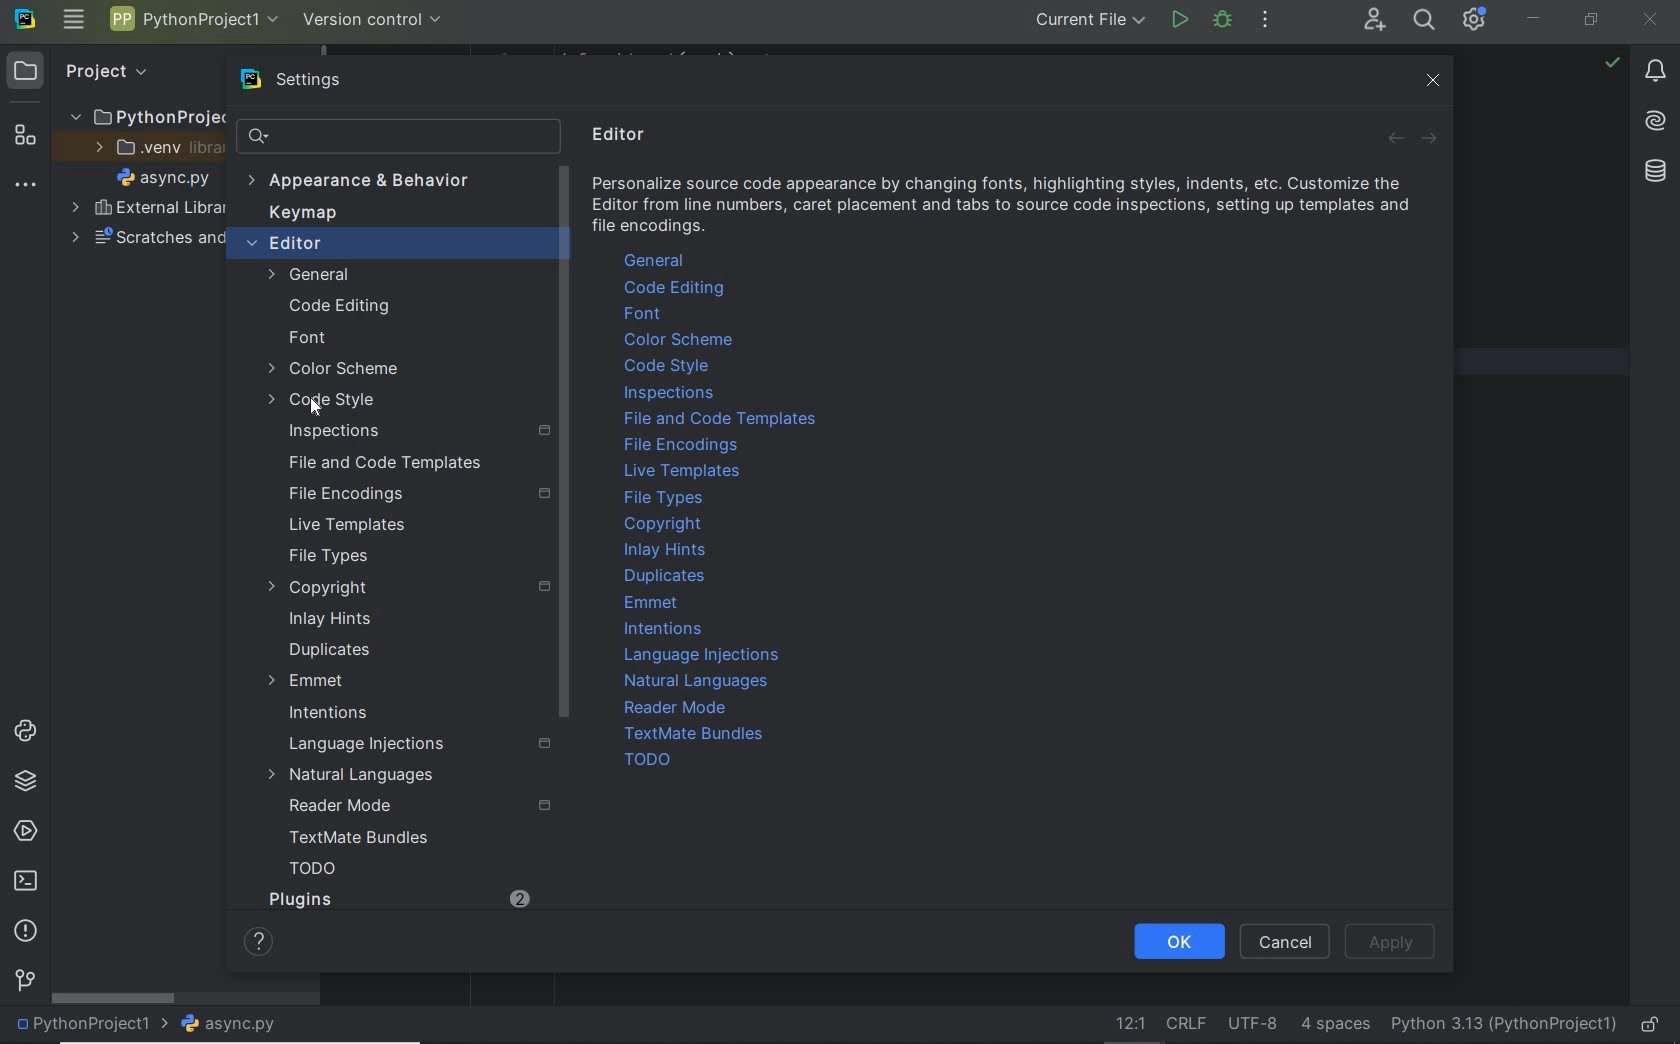 The image size is (1680, 1044). Describe the element at coordinates (306, 215) in the screenshot. I see `keymap` at that location.